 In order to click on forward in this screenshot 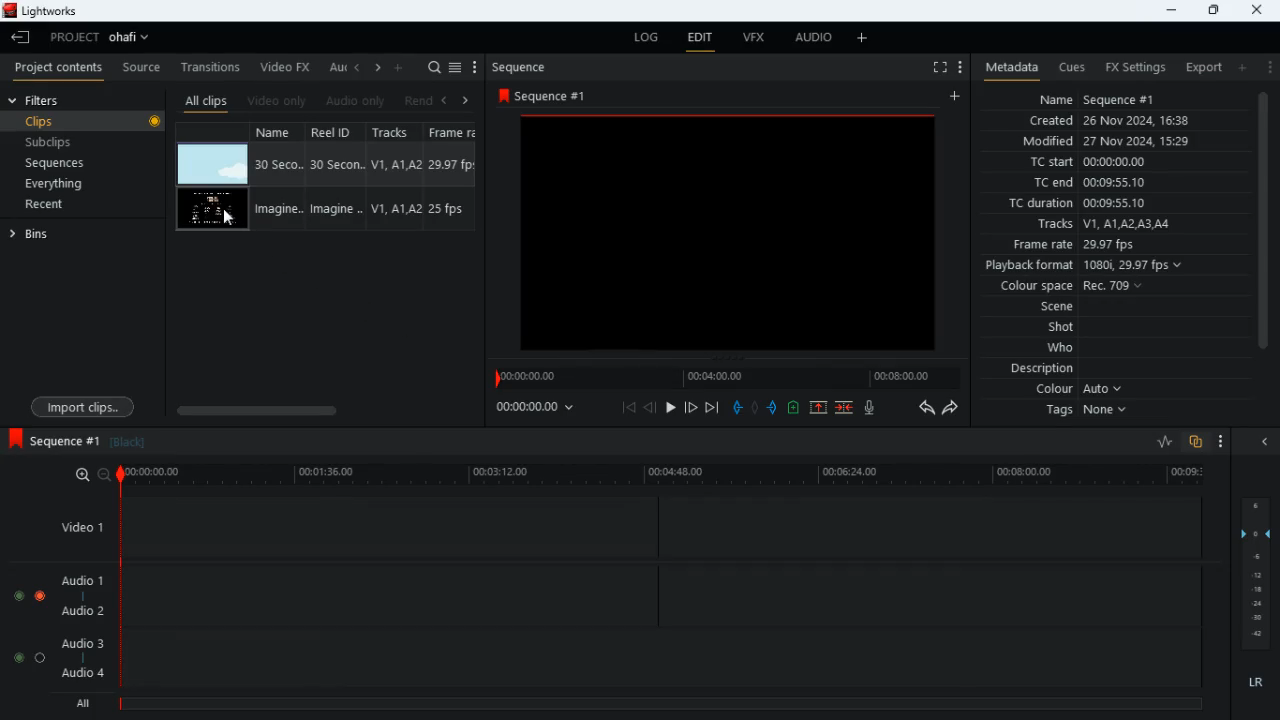, I will do `click(952, 409)`.